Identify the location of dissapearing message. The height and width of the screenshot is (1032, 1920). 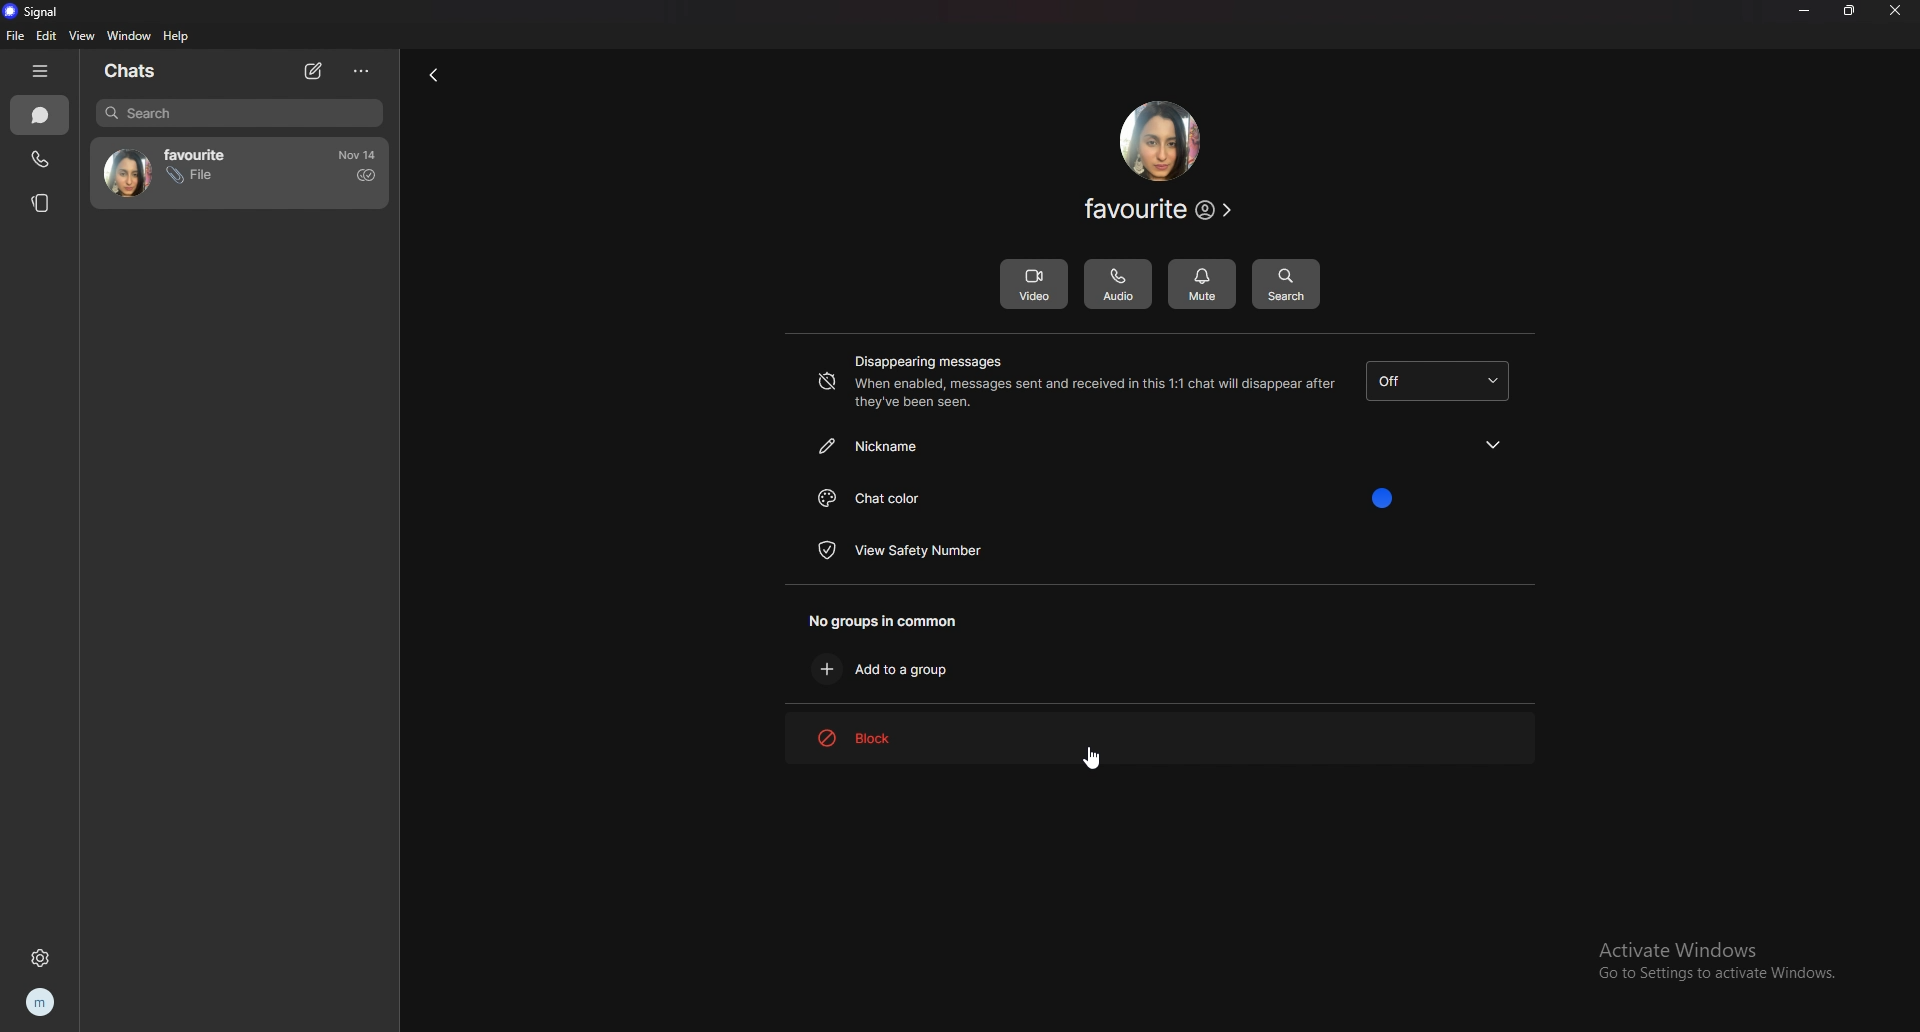
(1441, 381).